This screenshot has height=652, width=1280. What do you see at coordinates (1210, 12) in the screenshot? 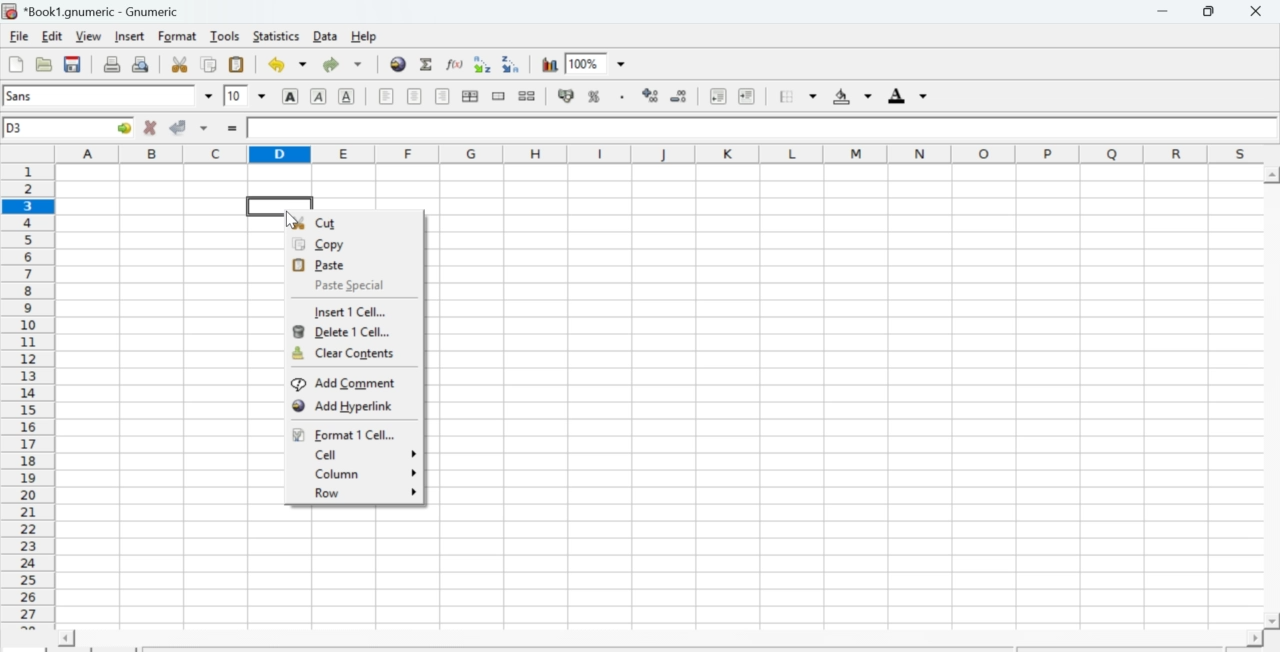
I see `Minimize/Maximize` at bounding box center [1210, 12].